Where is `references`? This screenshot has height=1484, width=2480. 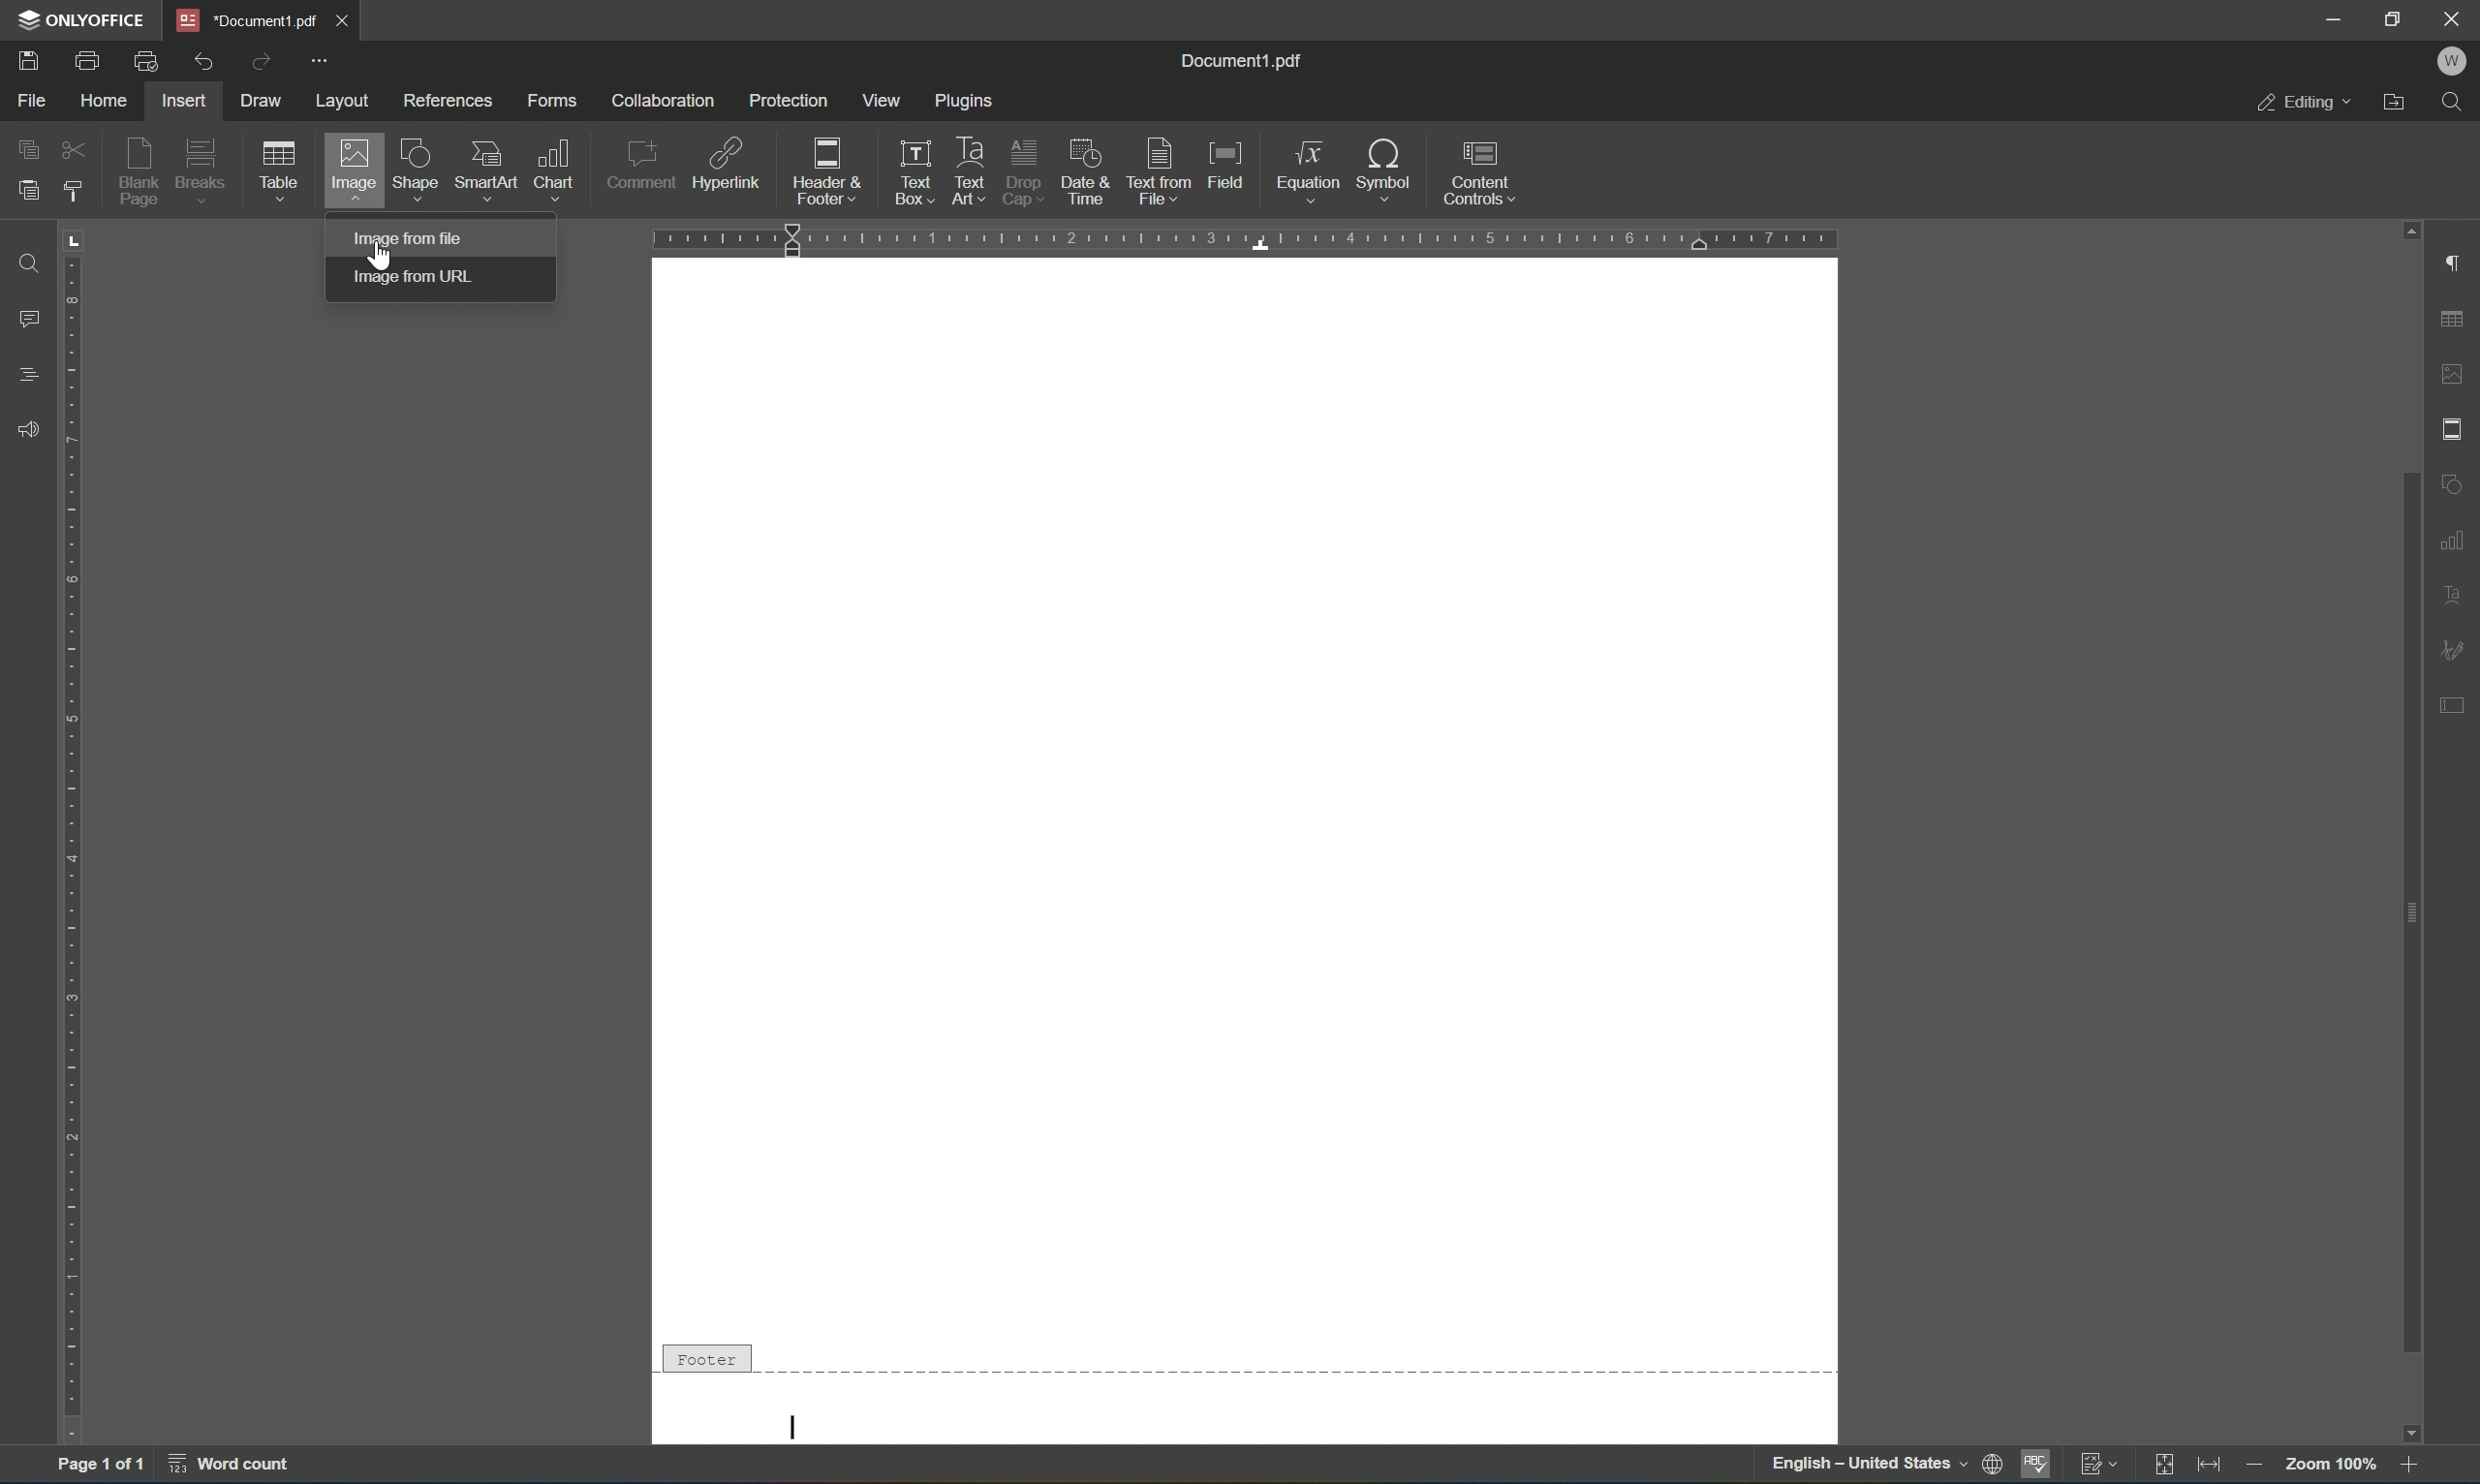
references is located at coordinates (443, 104).